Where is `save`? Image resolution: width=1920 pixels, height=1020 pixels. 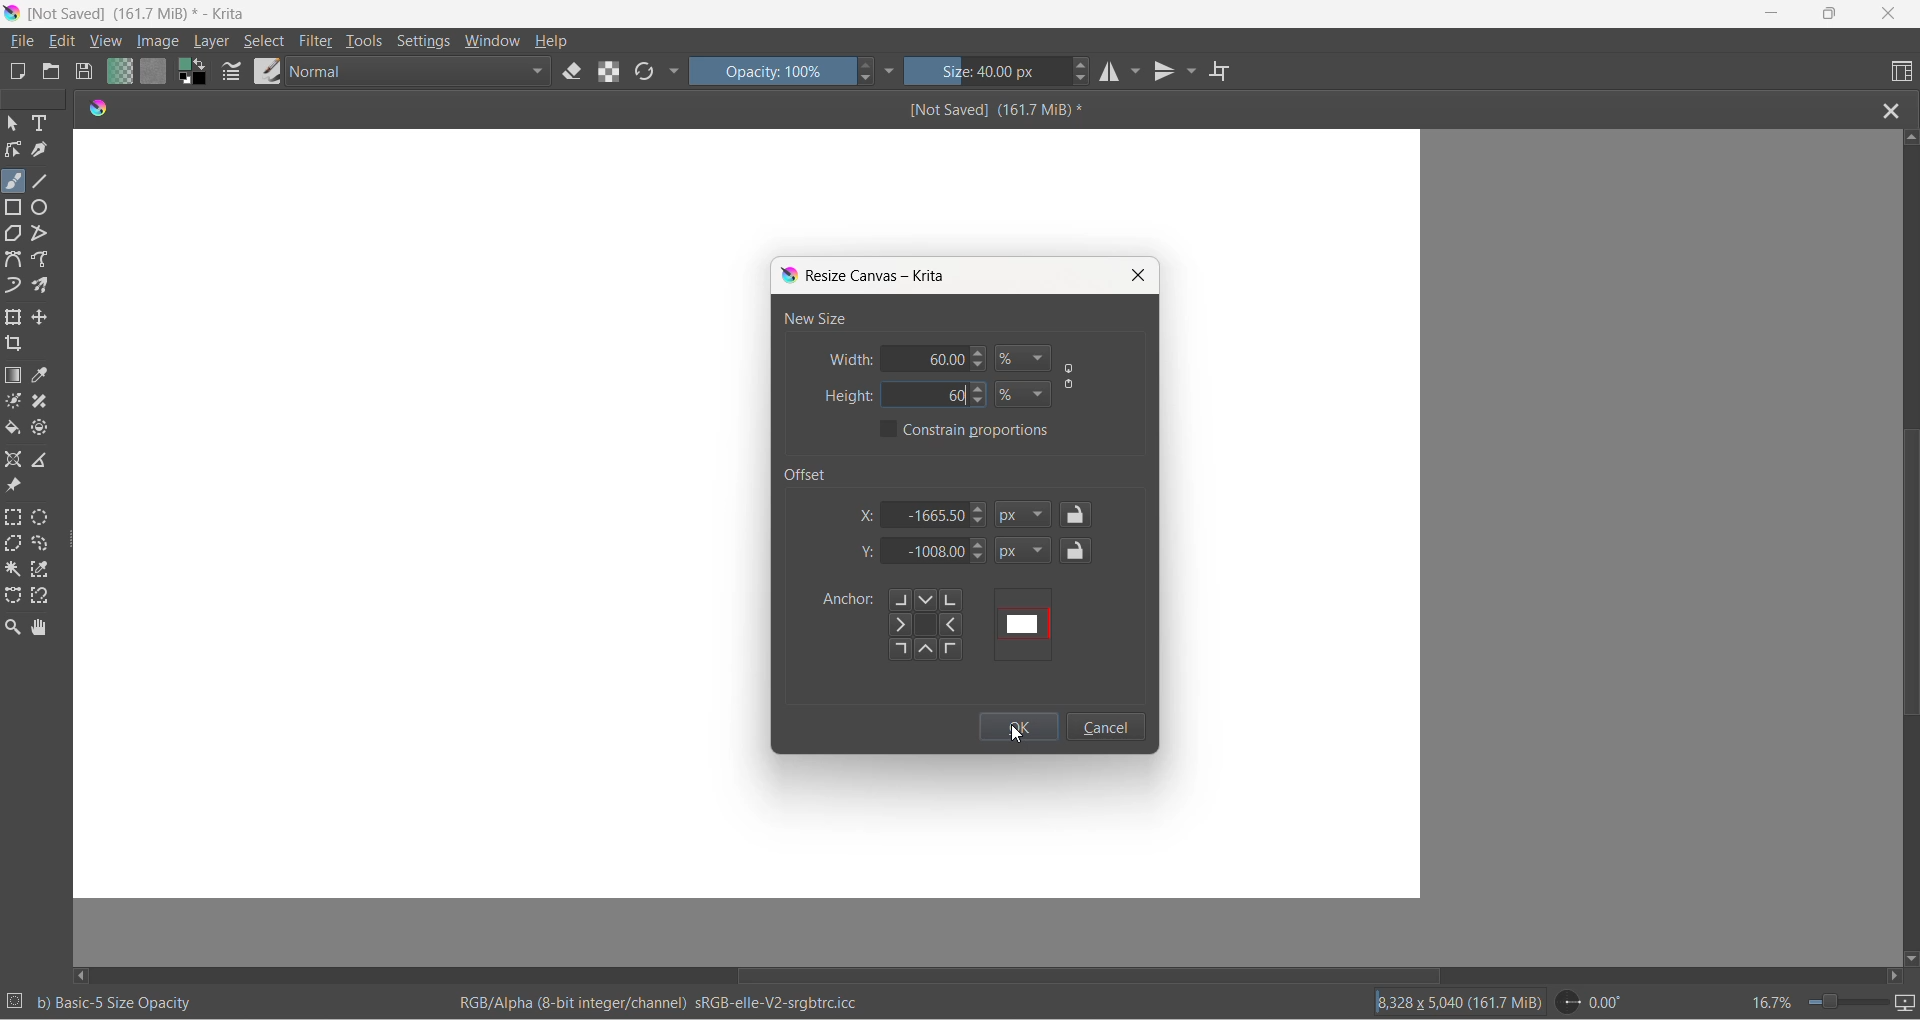
save is located at coordinates (85, 74).